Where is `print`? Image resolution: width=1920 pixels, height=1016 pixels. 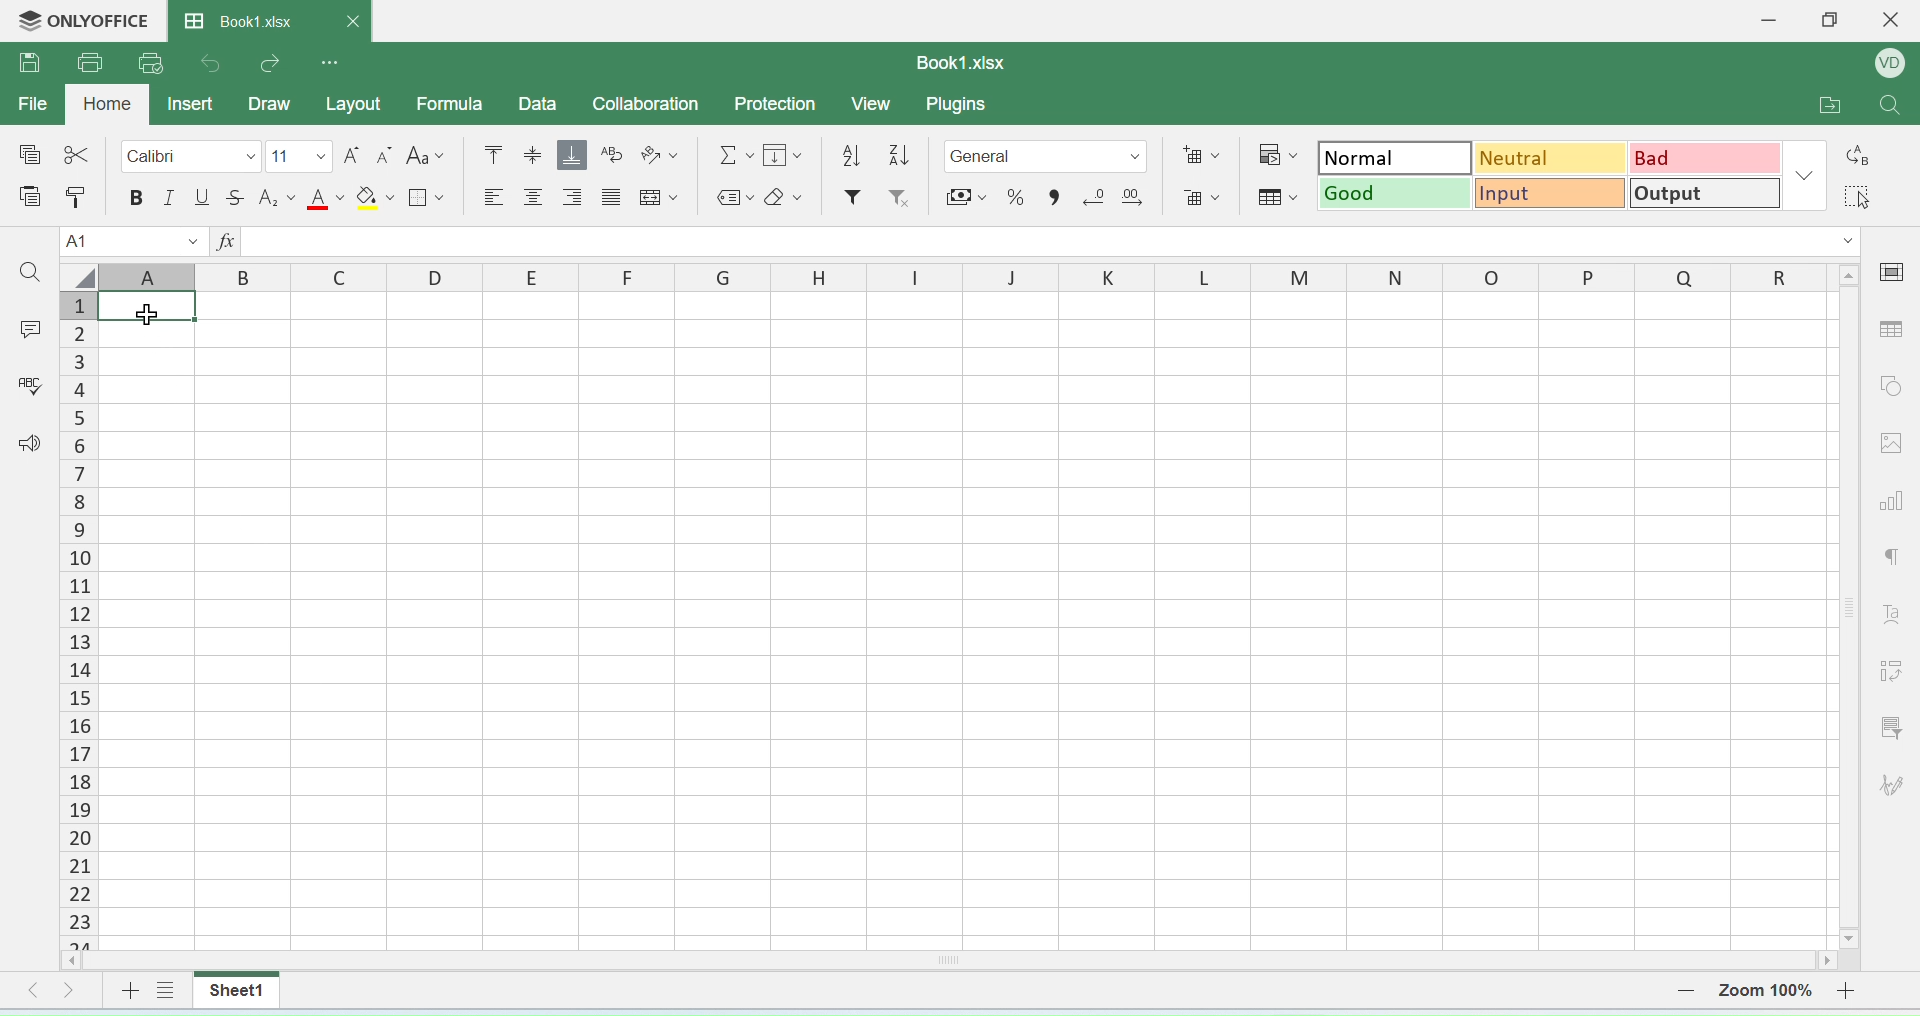
print is located at coordinates (94, 60).